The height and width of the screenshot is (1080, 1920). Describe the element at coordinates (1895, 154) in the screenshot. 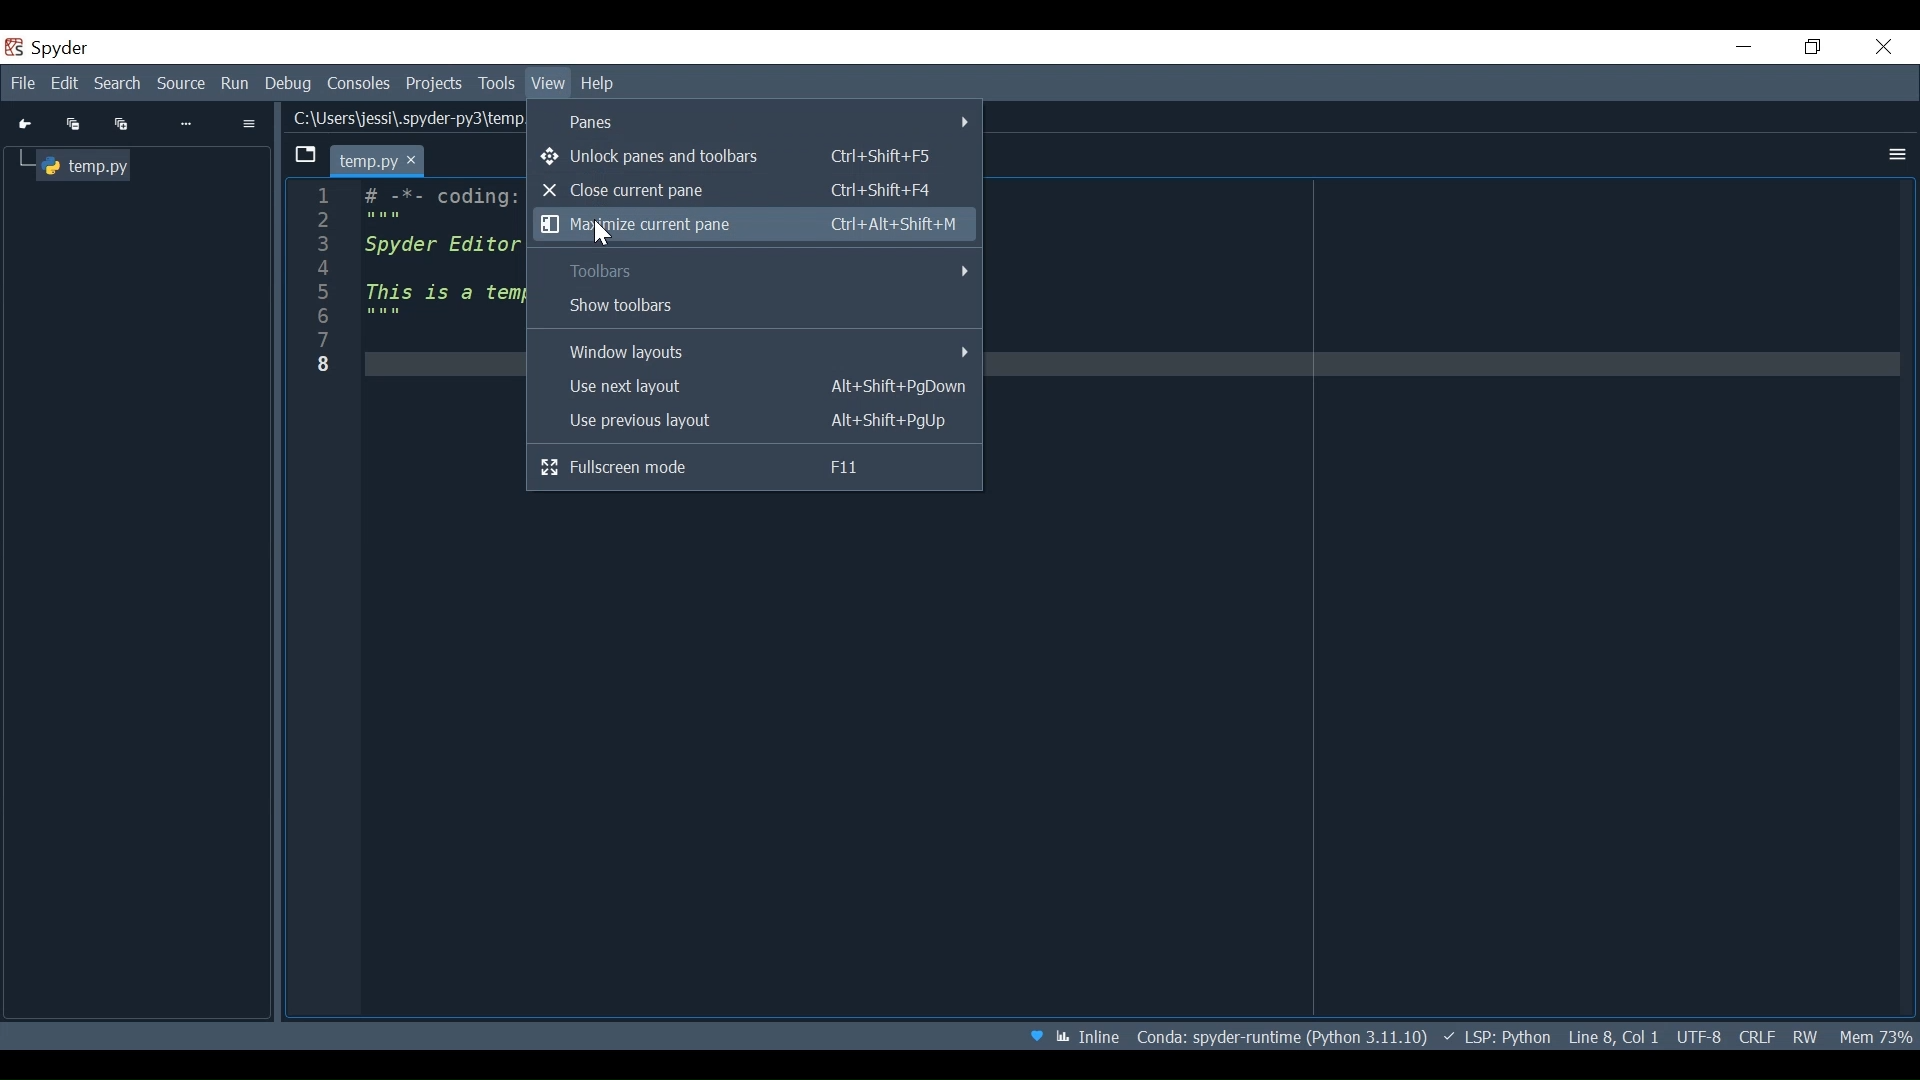

I see `More Options` at that location.